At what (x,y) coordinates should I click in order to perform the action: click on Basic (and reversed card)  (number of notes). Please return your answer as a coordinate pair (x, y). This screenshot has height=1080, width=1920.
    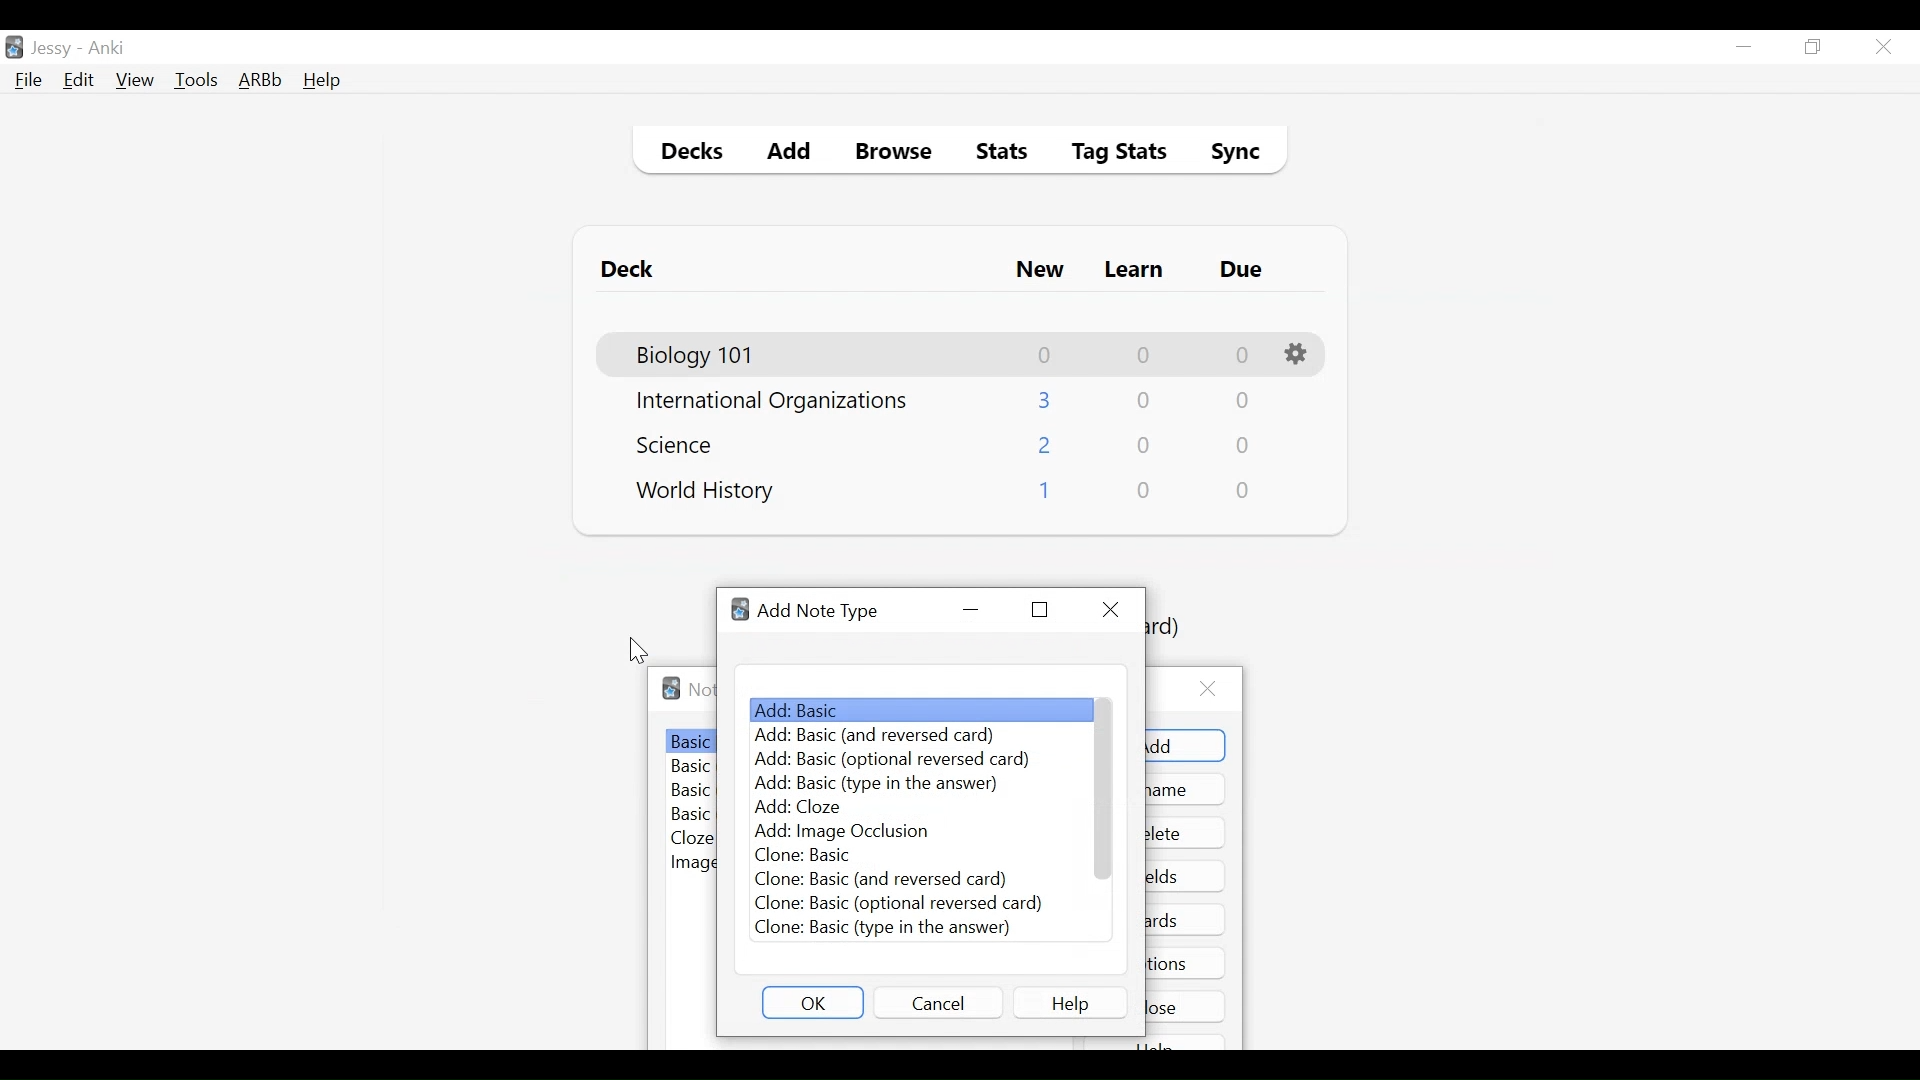
    Looking at the image, I should click on (692, 768).